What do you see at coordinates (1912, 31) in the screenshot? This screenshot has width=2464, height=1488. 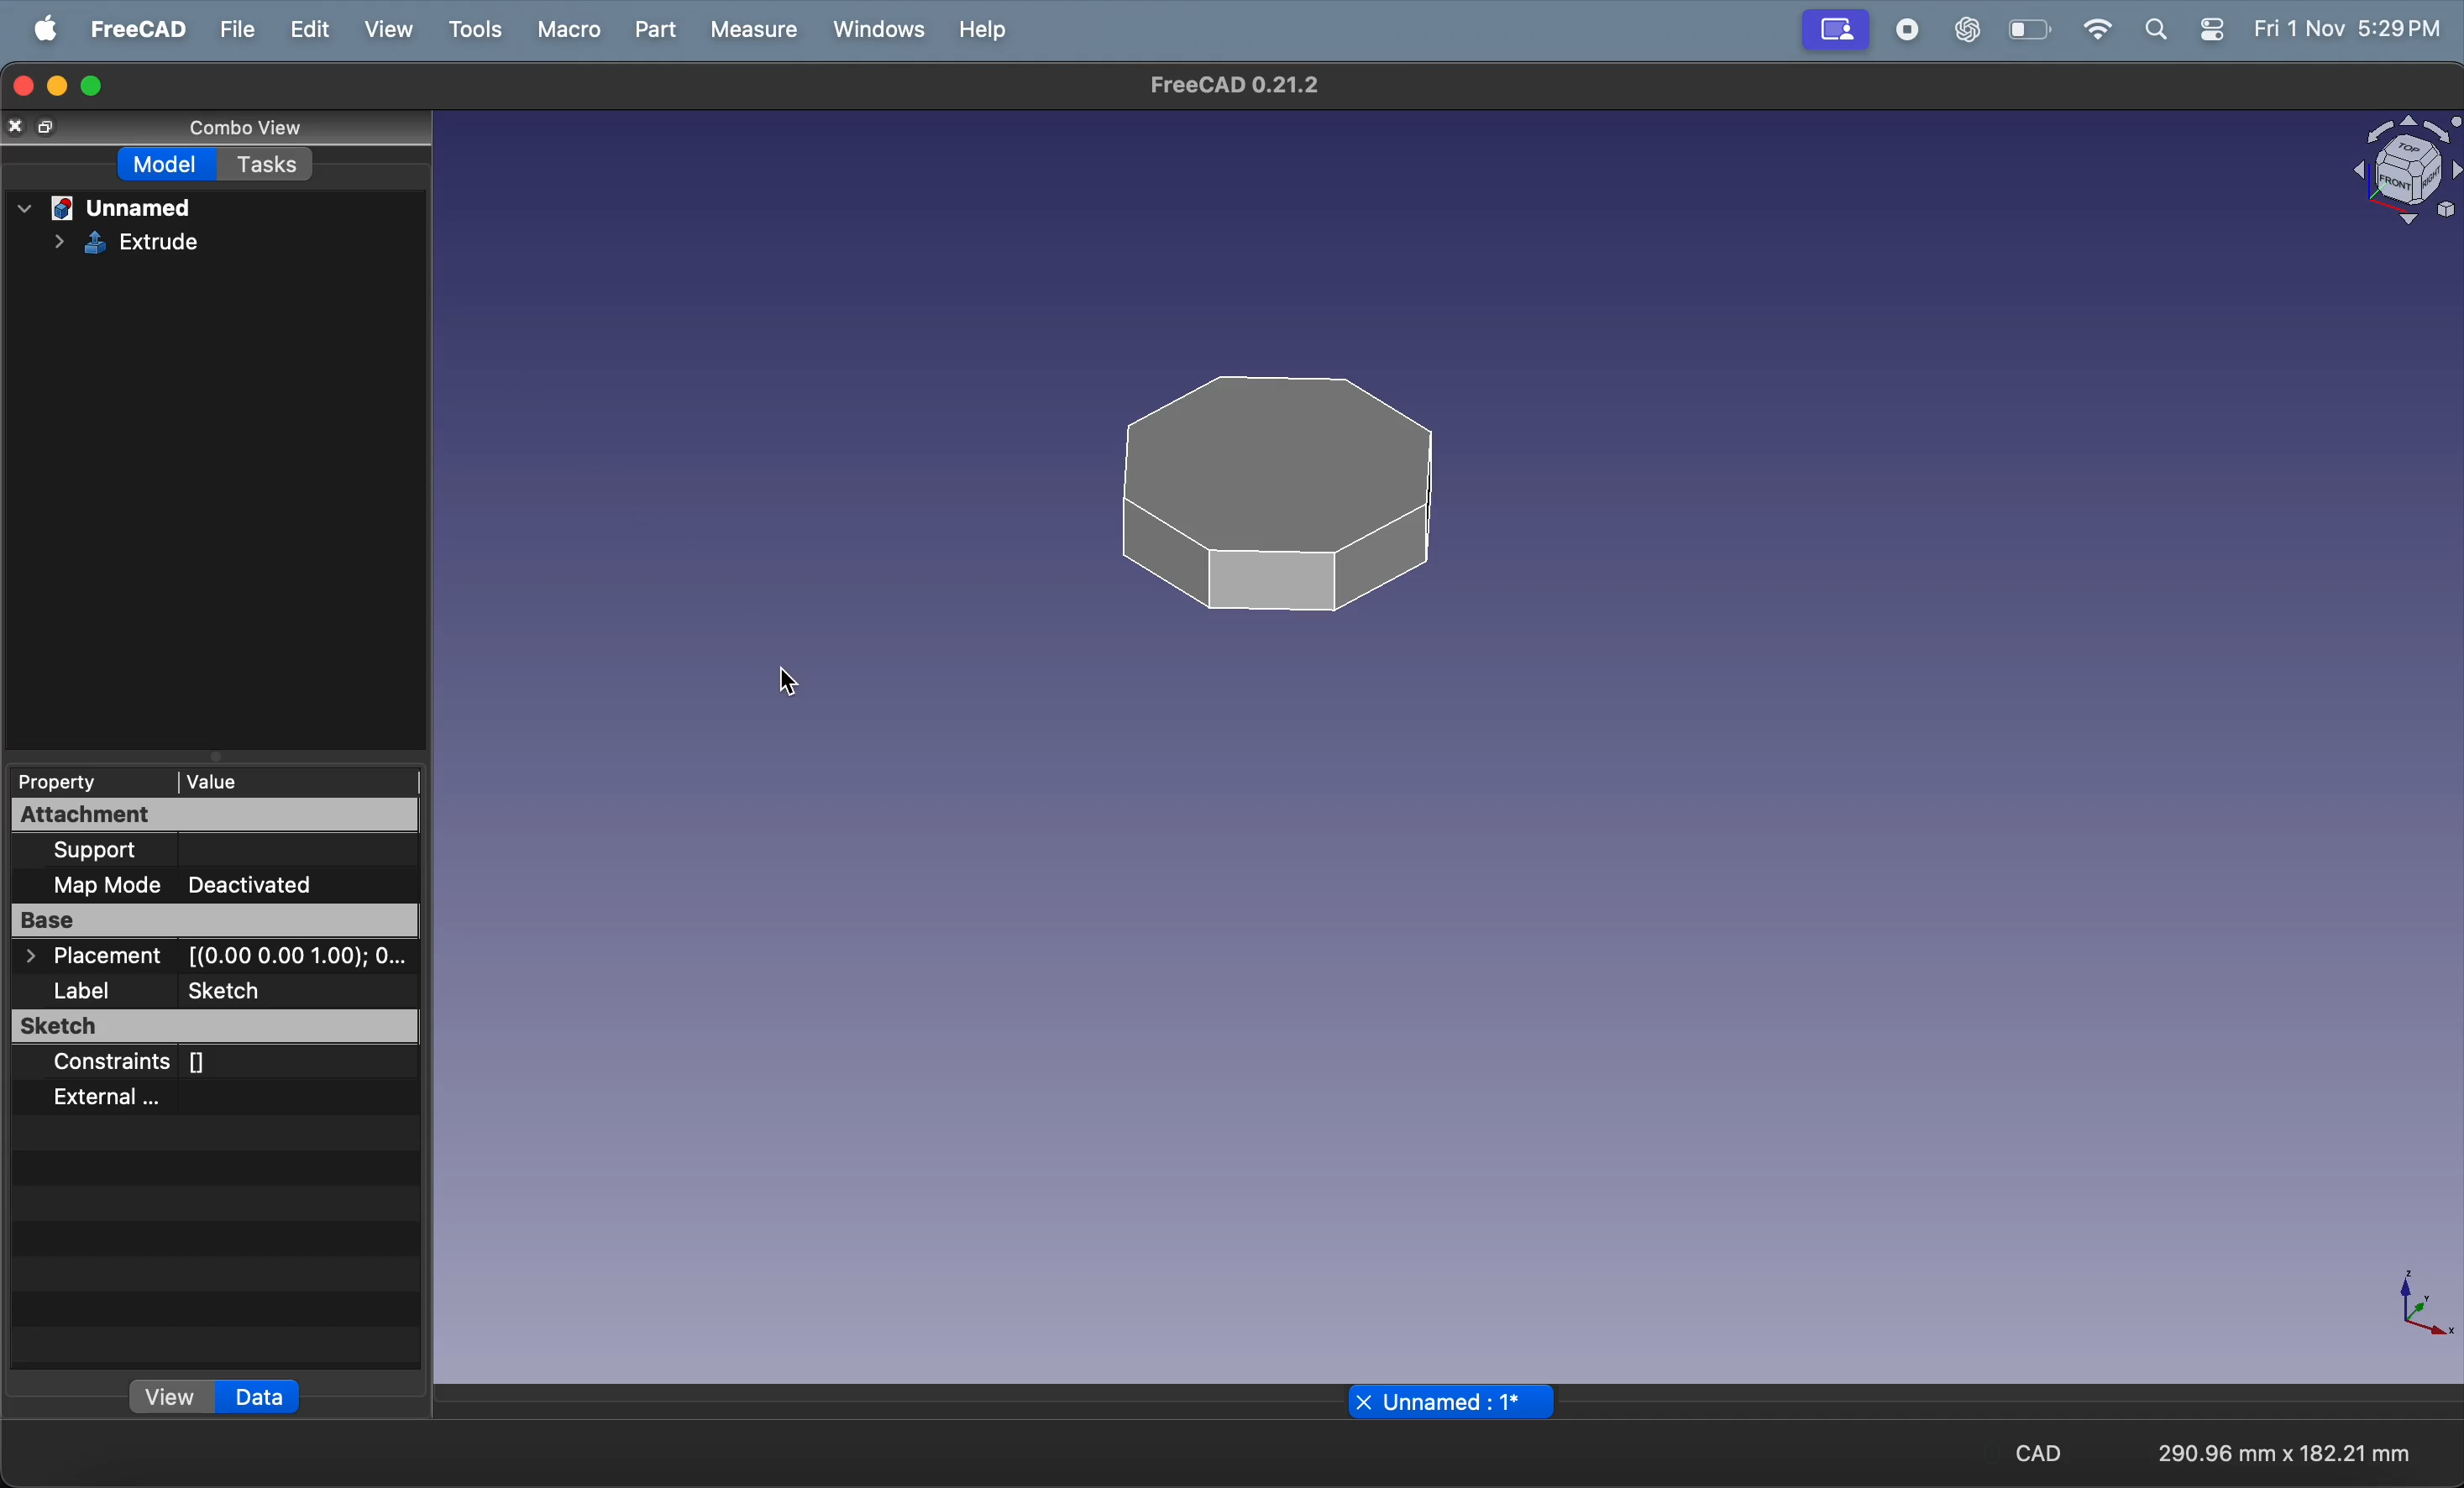 I see `record` at bounding box center [1912, 31].